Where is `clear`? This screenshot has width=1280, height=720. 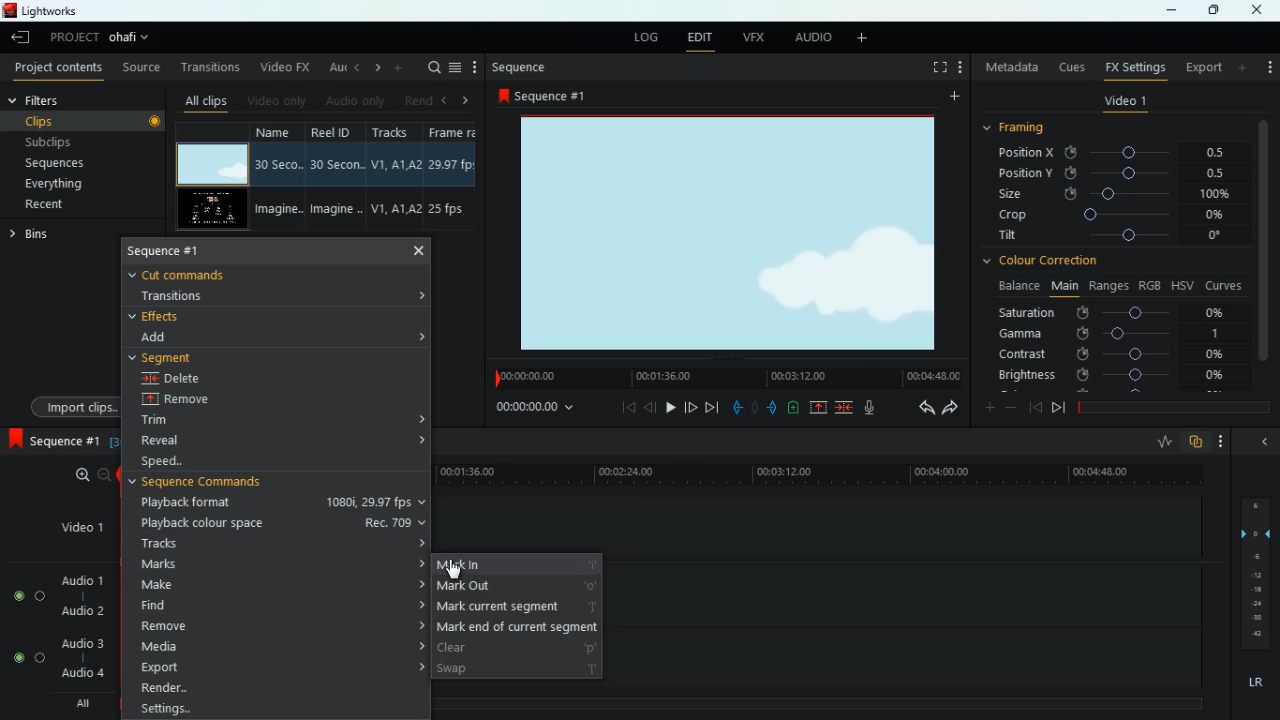
clear is located at coordinates (518, 647).